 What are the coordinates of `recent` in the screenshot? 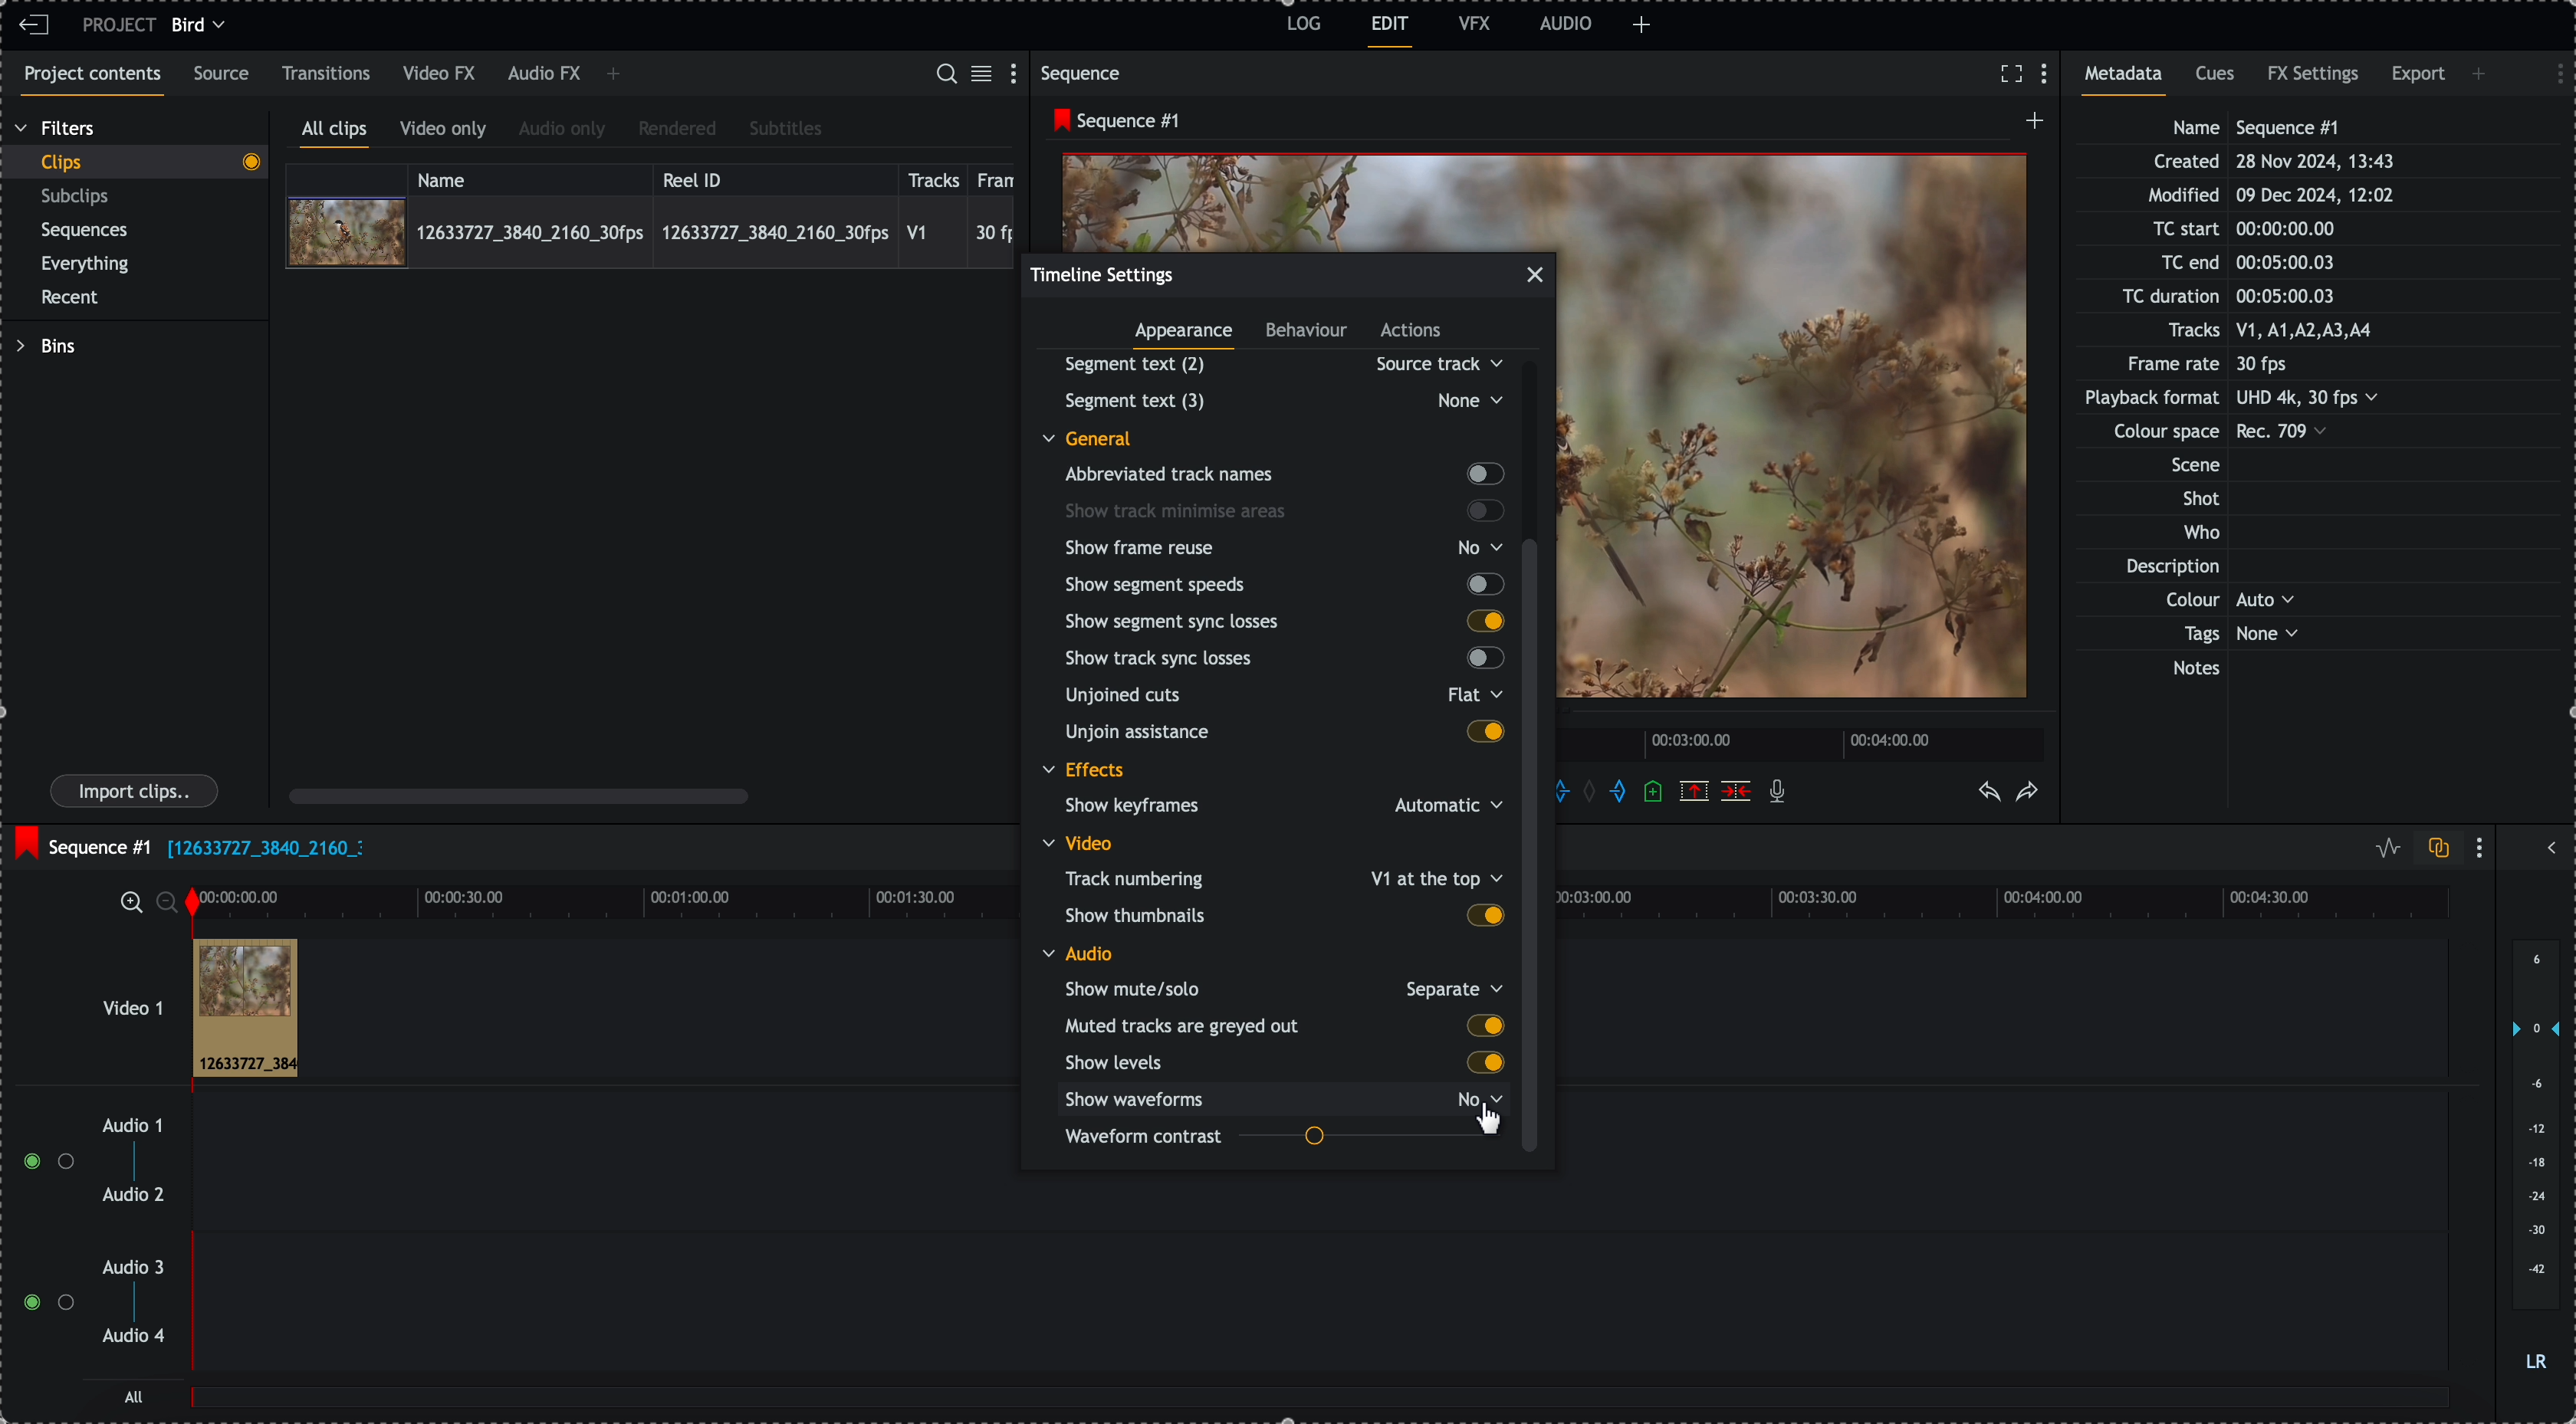 It's located at (74, 299).